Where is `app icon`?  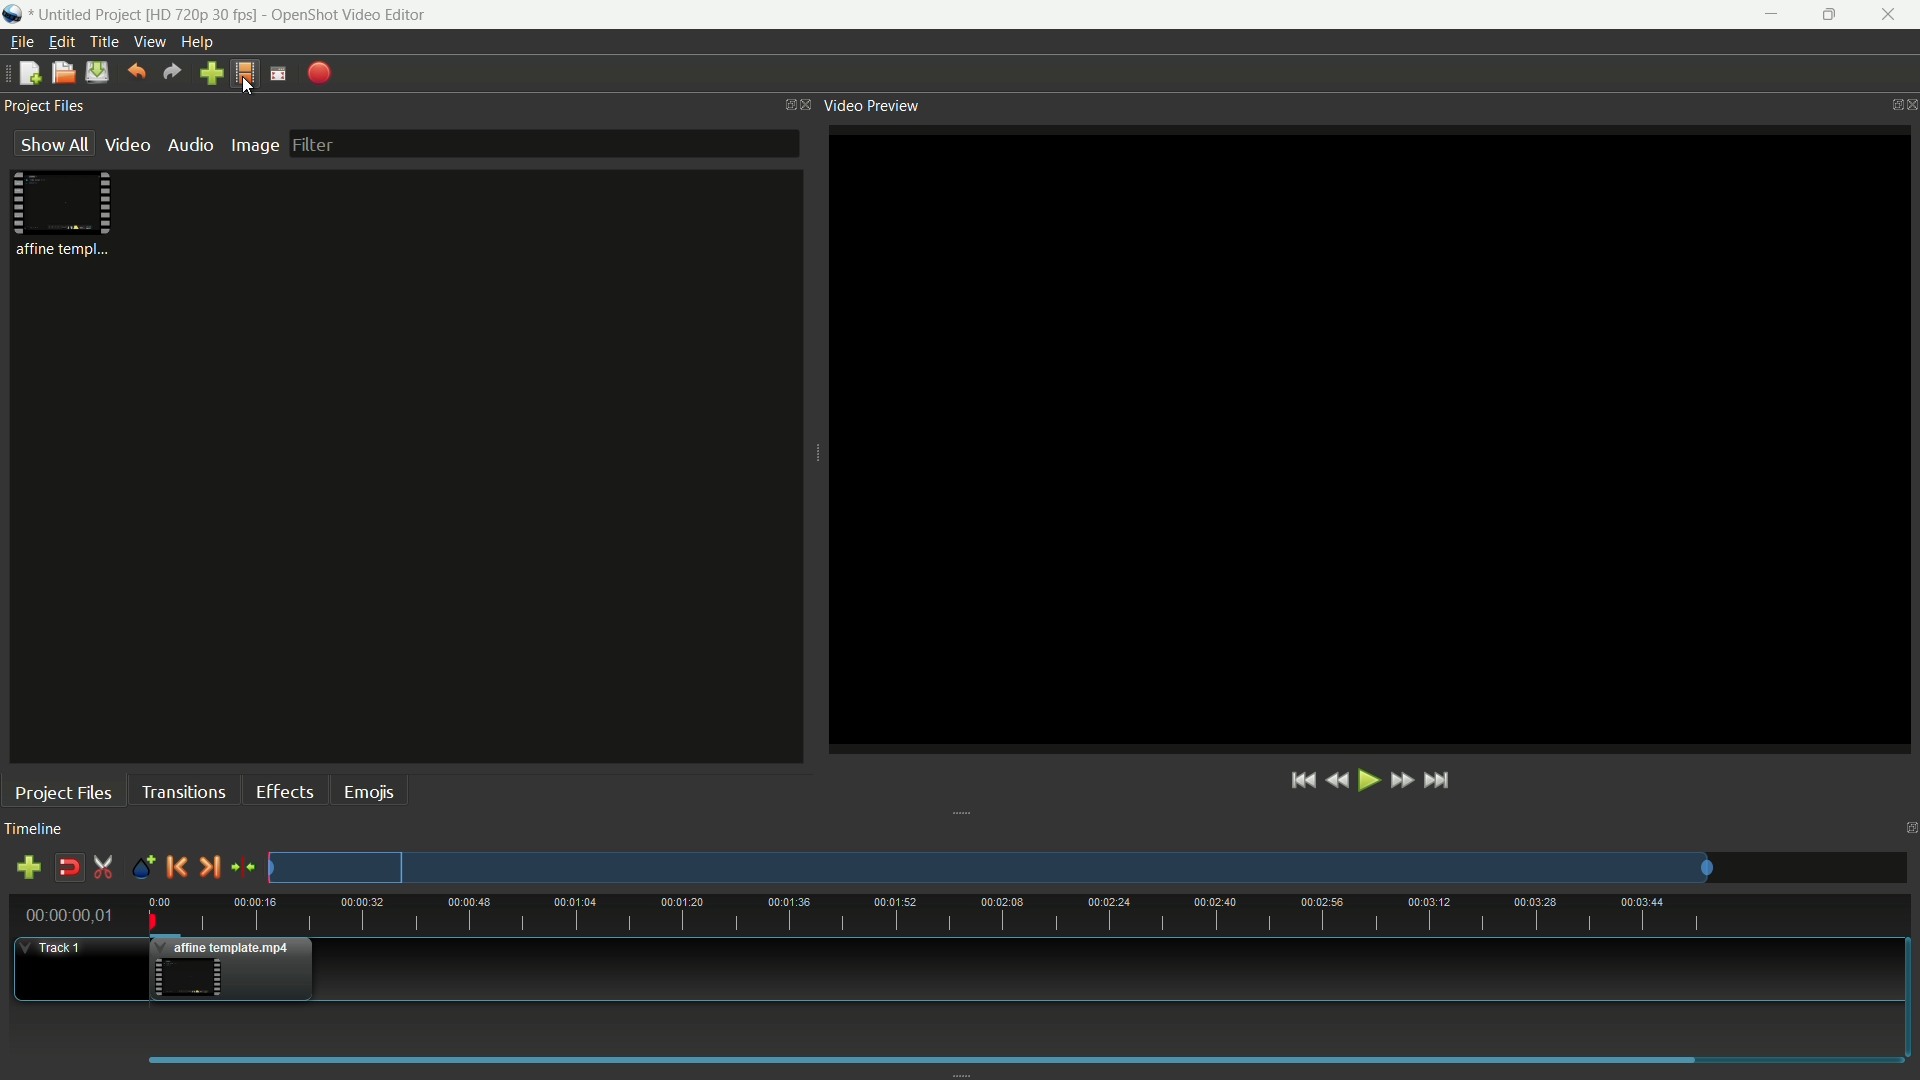
app icon is located at coordinates (13, 14).